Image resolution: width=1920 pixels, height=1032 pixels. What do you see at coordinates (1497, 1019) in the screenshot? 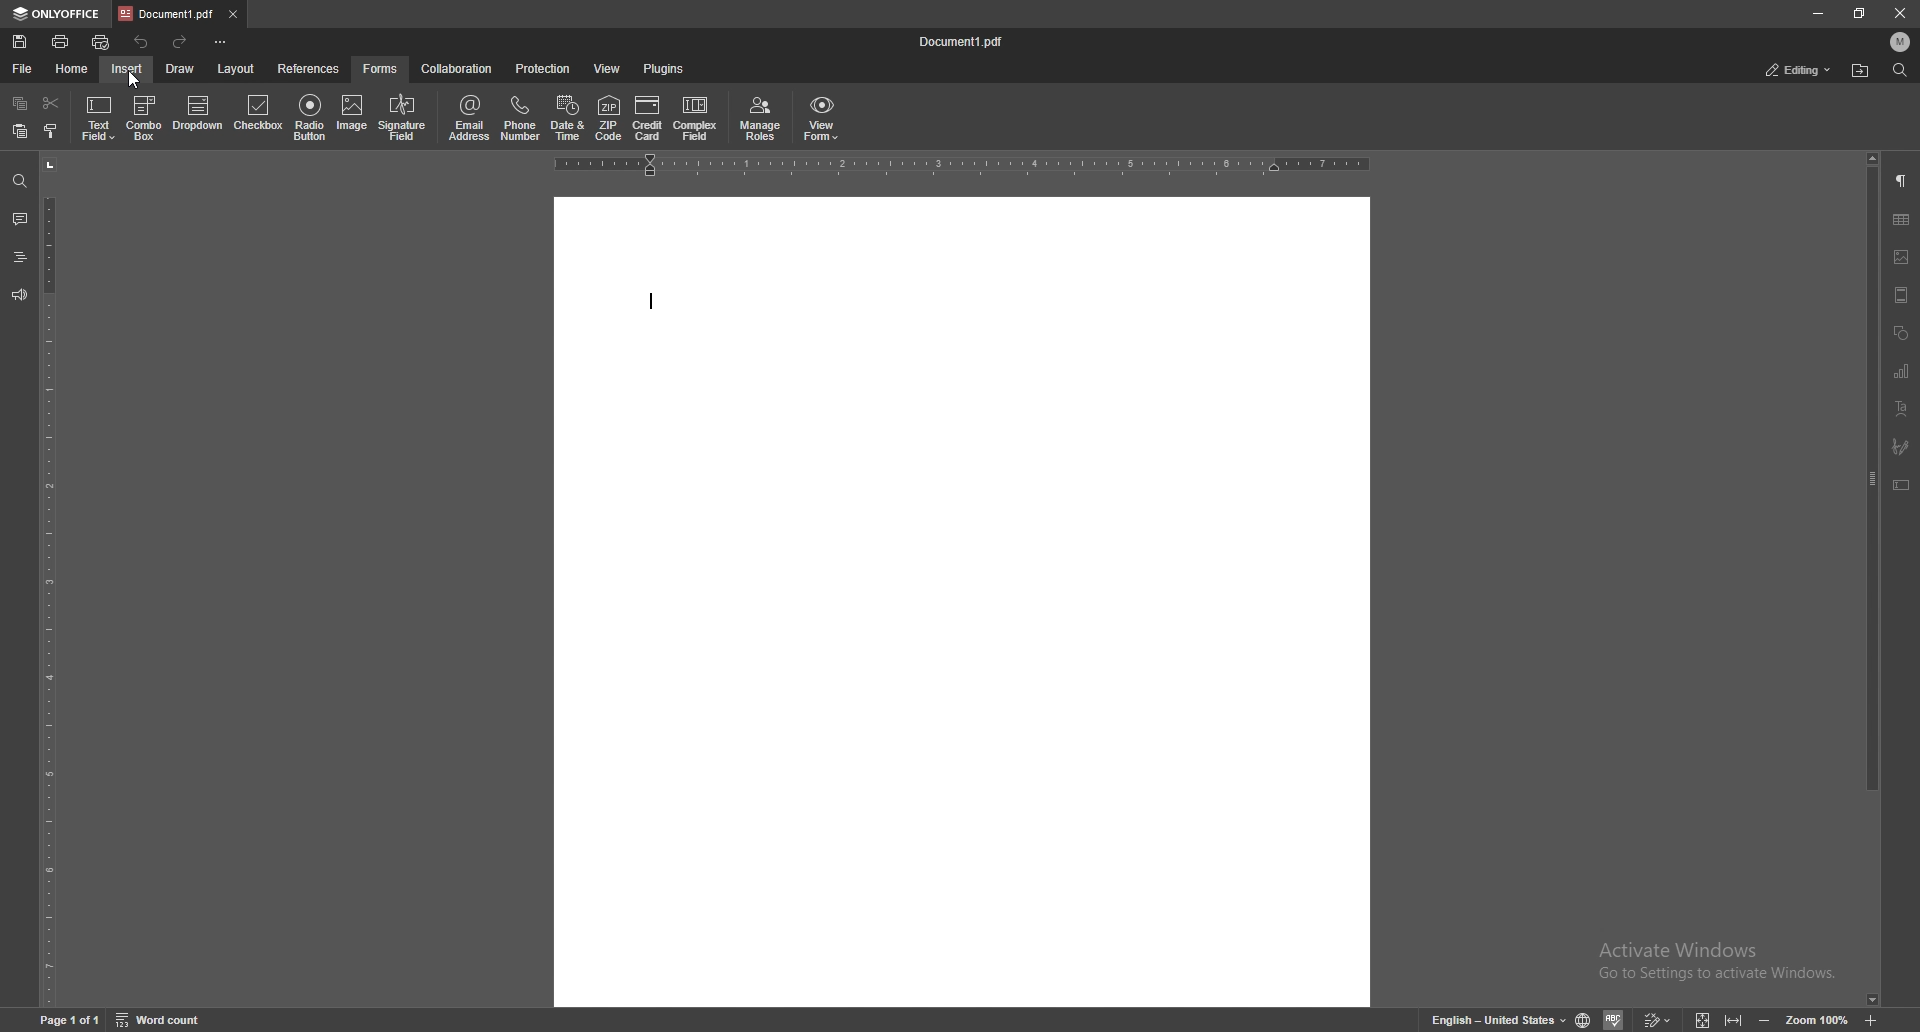
I see `set text language` at bounding box center [1497, 1019].